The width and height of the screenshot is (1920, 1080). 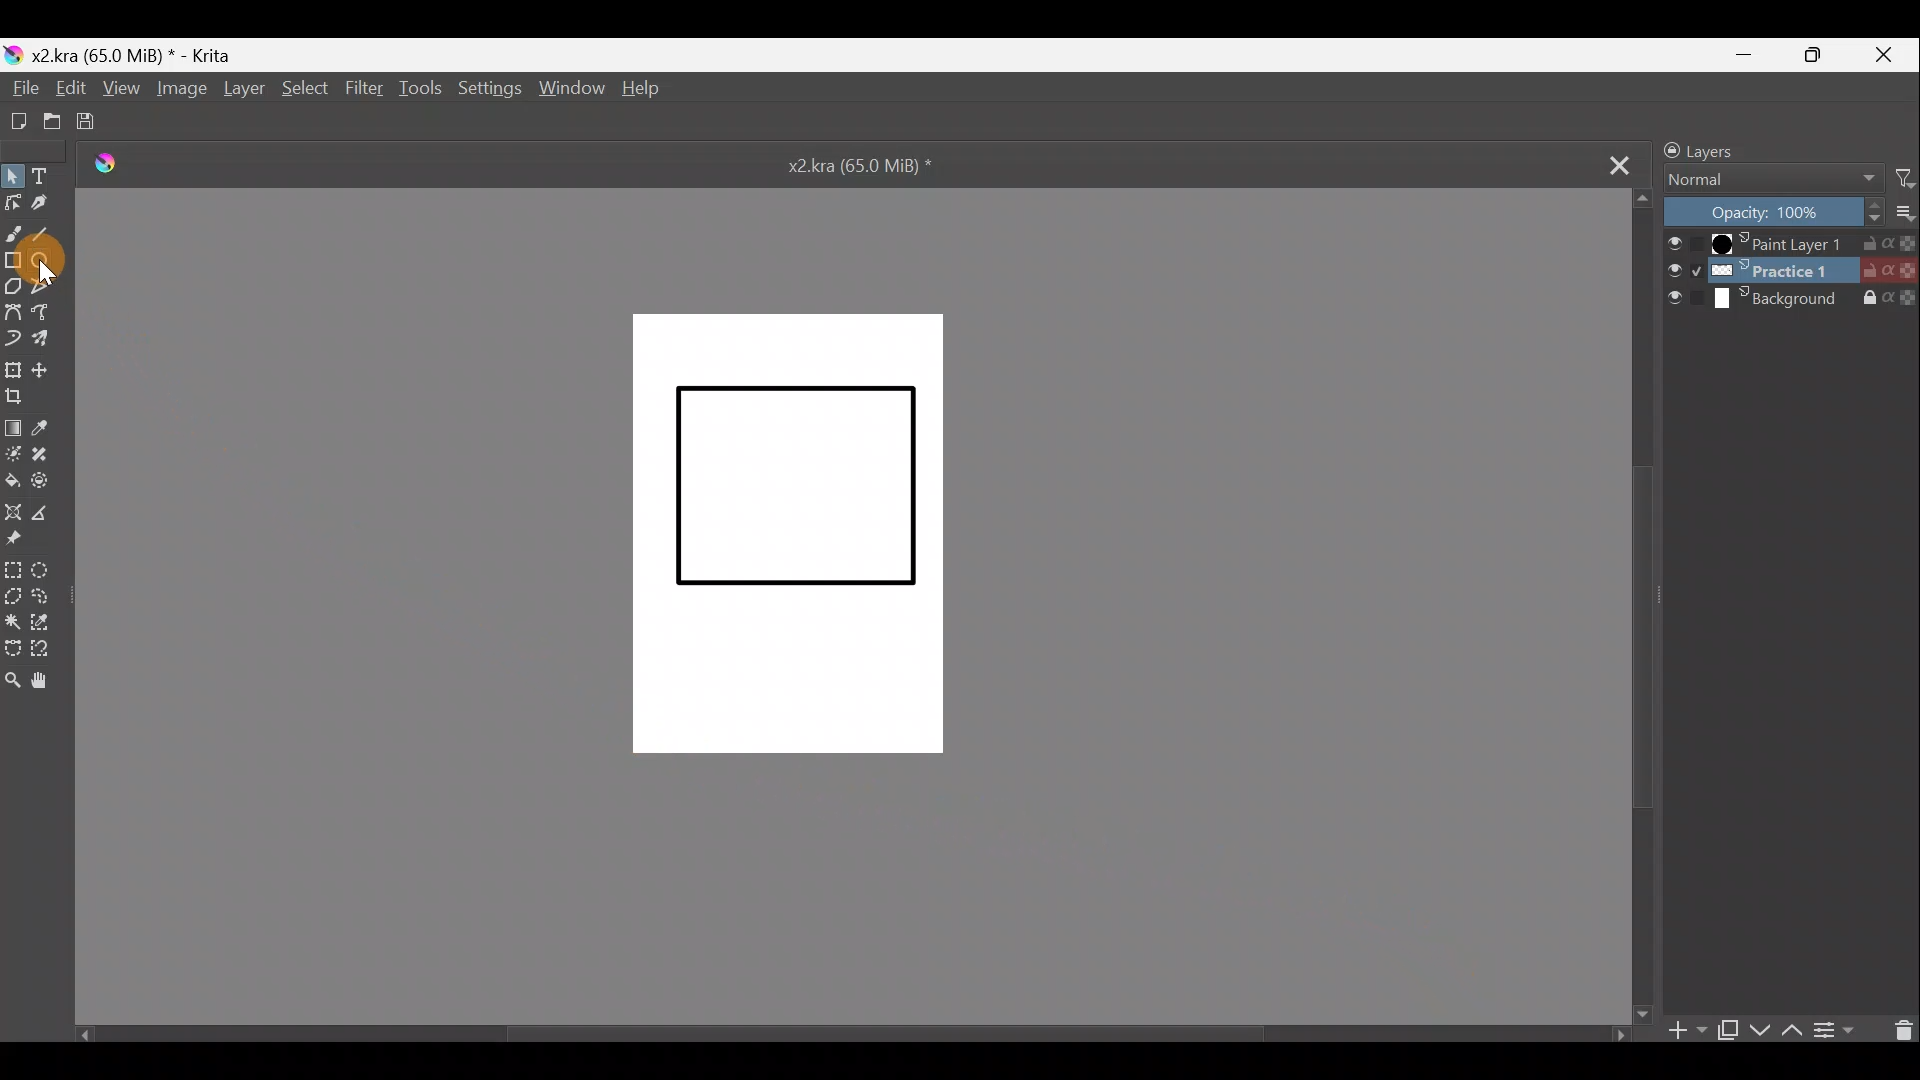 I want to click on Polyline tool, so click(x=47, y=288).